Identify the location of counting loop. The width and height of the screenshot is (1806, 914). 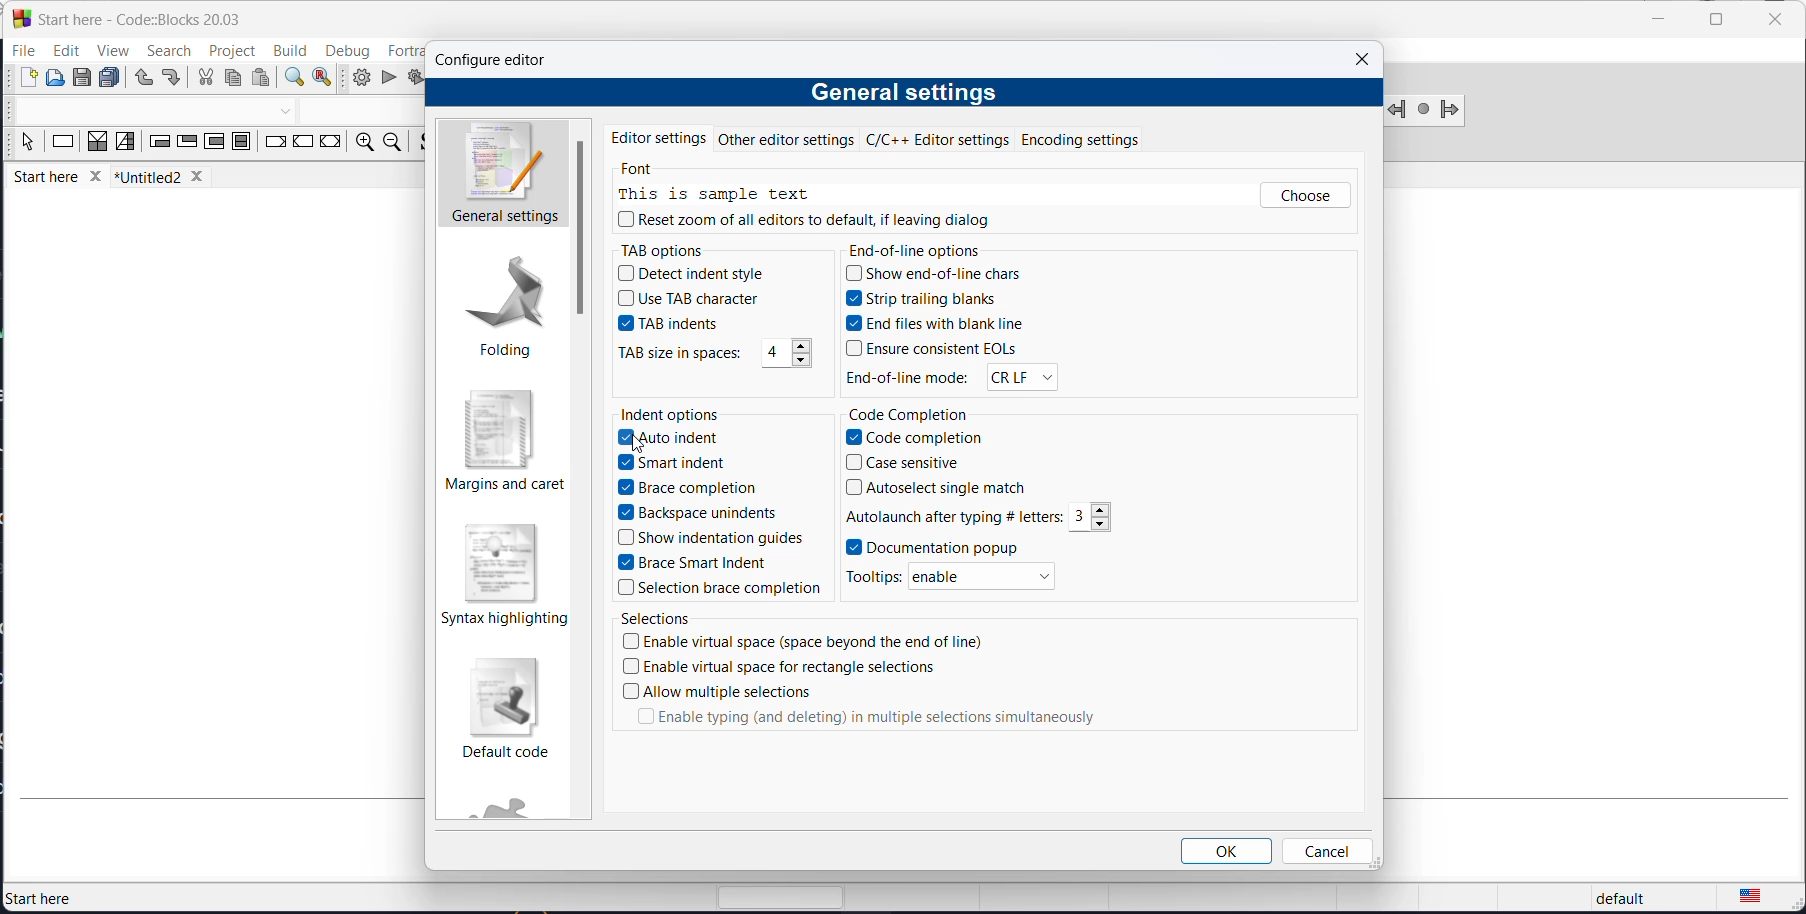
(213, 144).